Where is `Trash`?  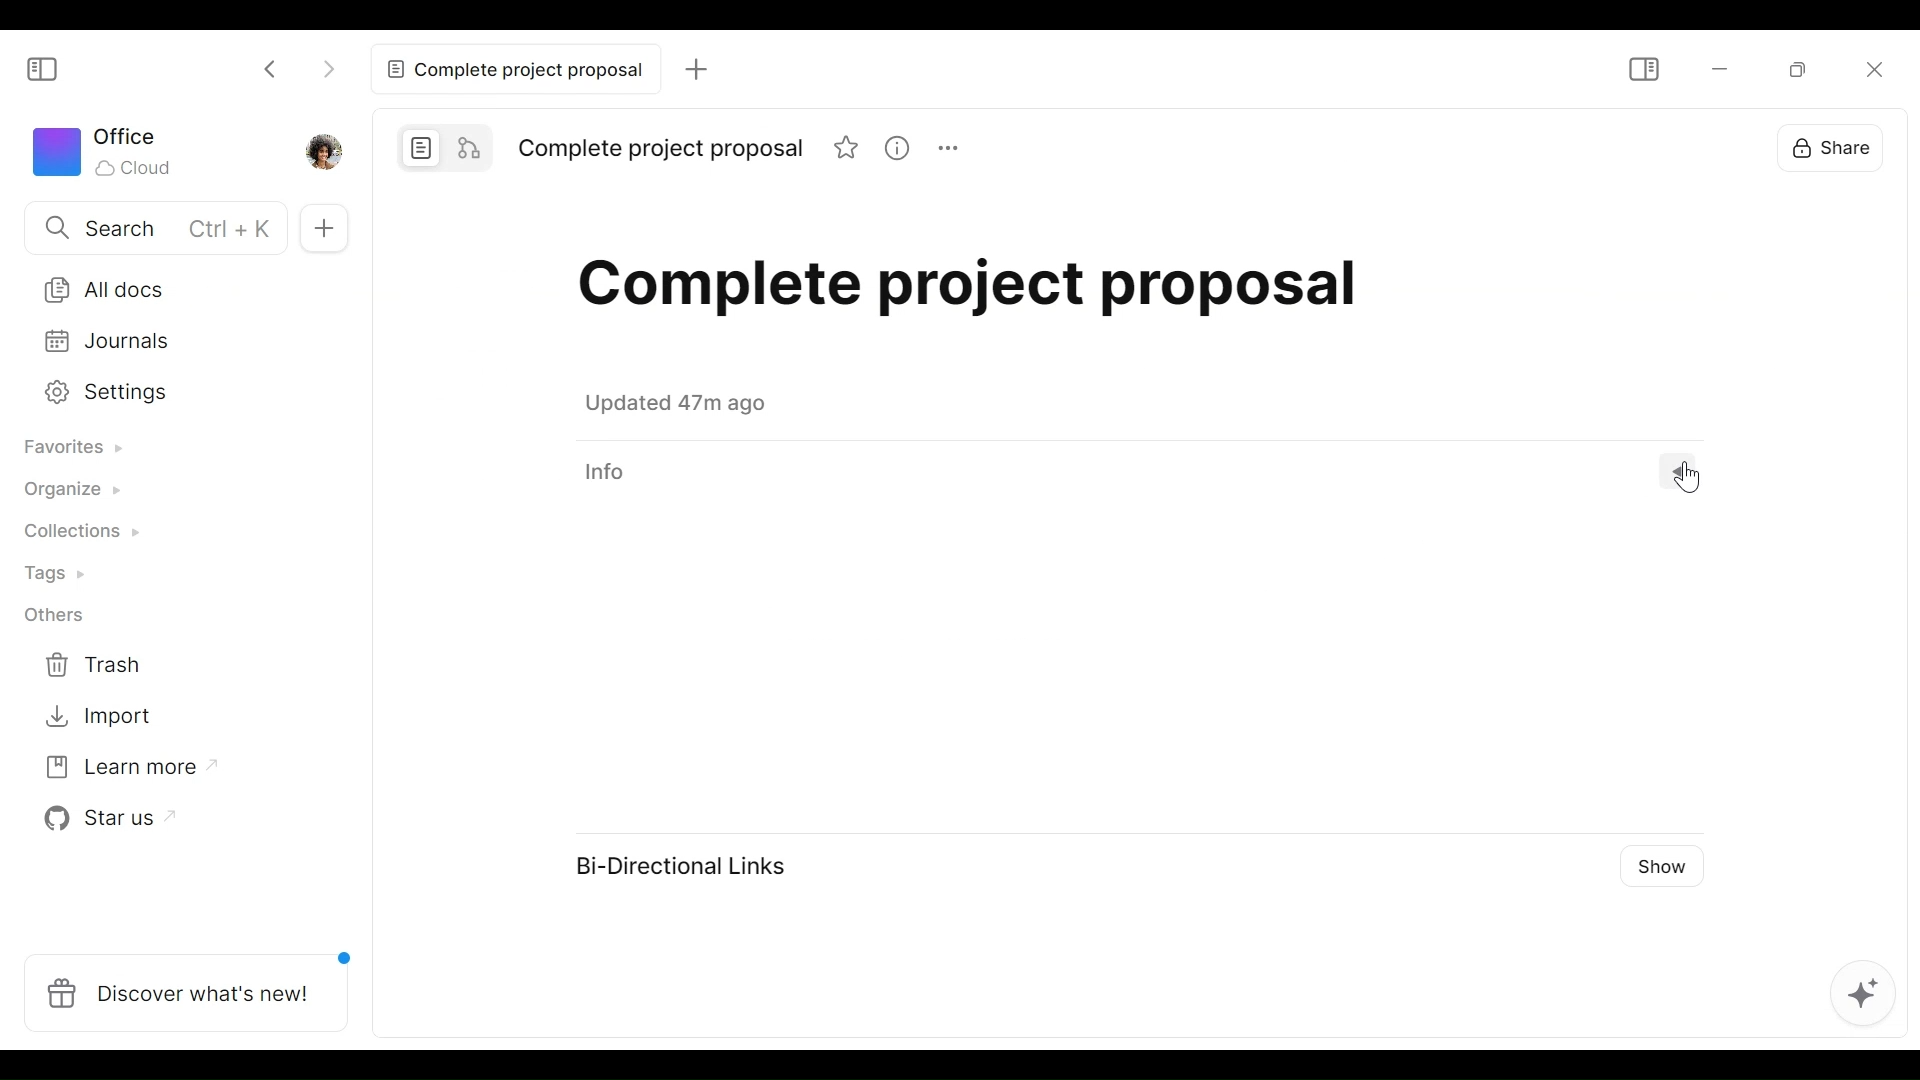
Trash is located at coordinates (106, 665).